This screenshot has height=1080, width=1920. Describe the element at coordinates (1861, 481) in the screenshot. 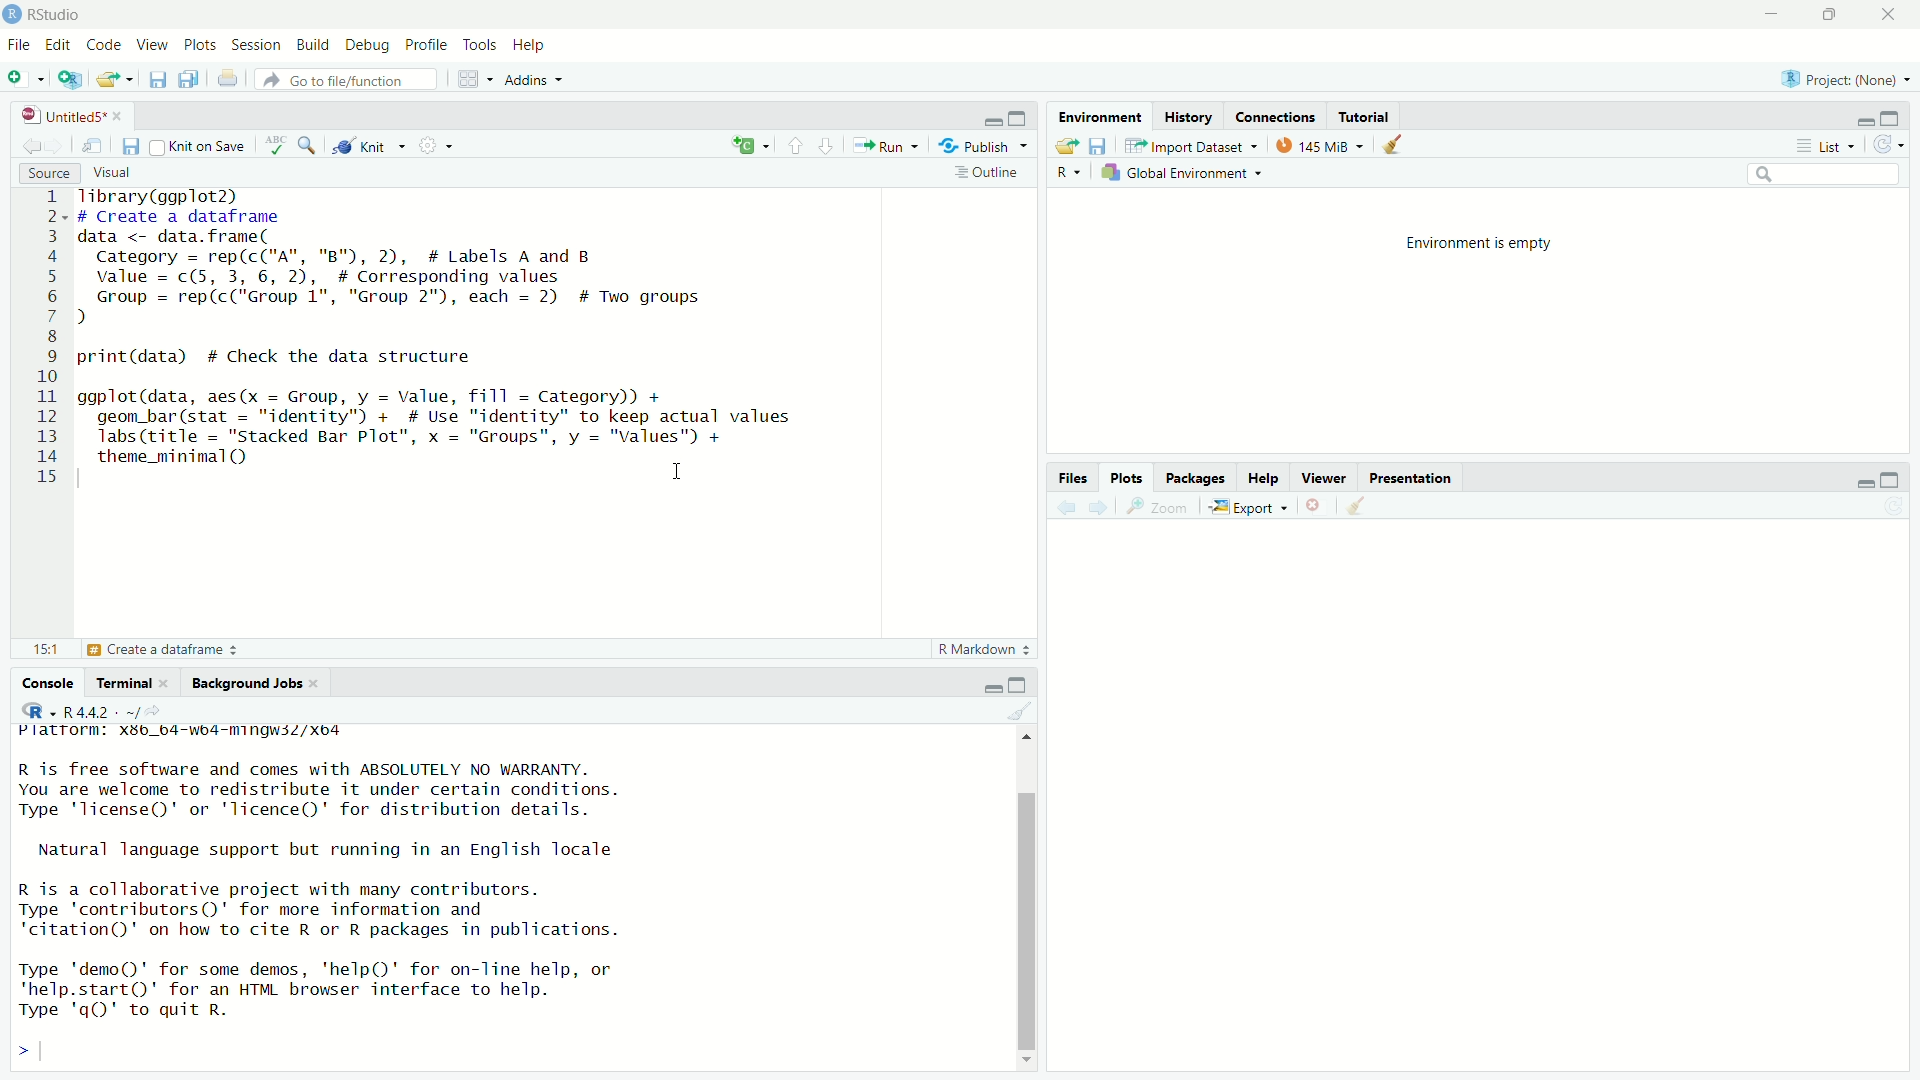

I see `Minimize` at that location.